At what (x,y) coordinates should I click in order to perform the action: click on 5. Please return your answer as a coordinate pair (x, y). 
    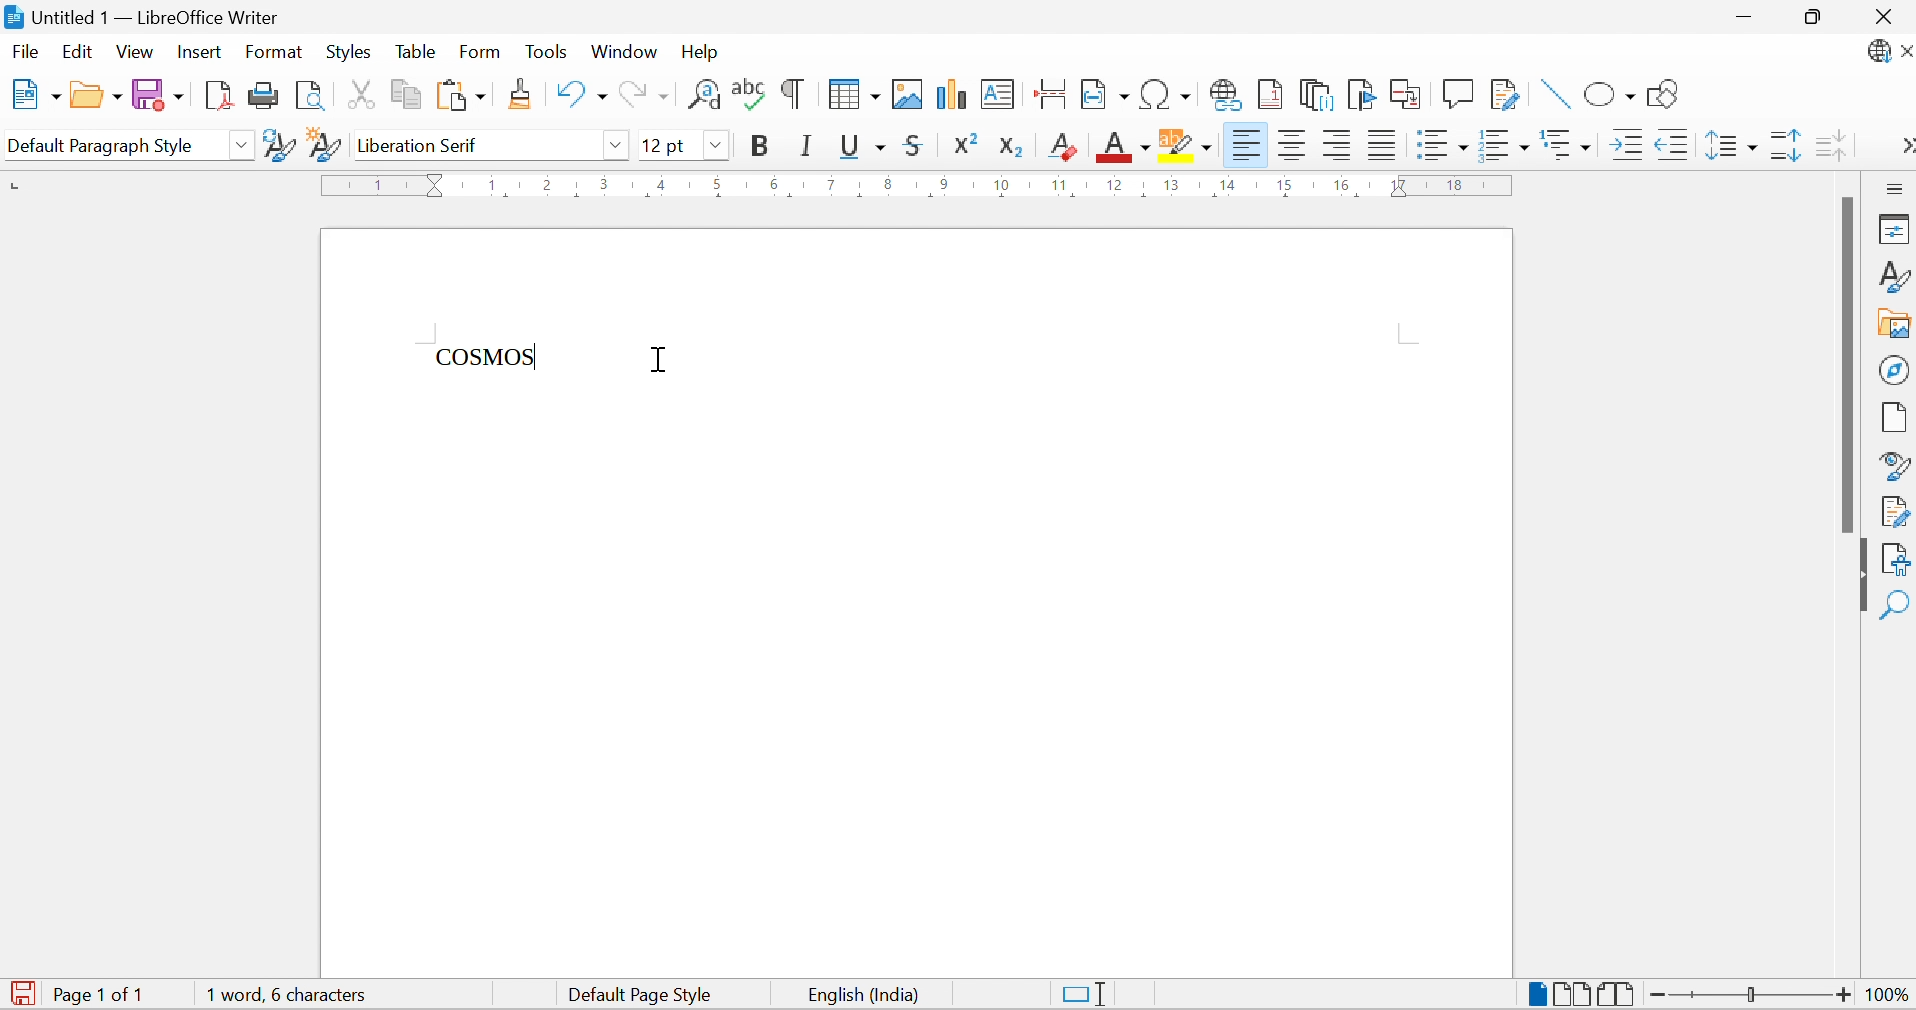
    Looking at the image, I should click on (717, 185).